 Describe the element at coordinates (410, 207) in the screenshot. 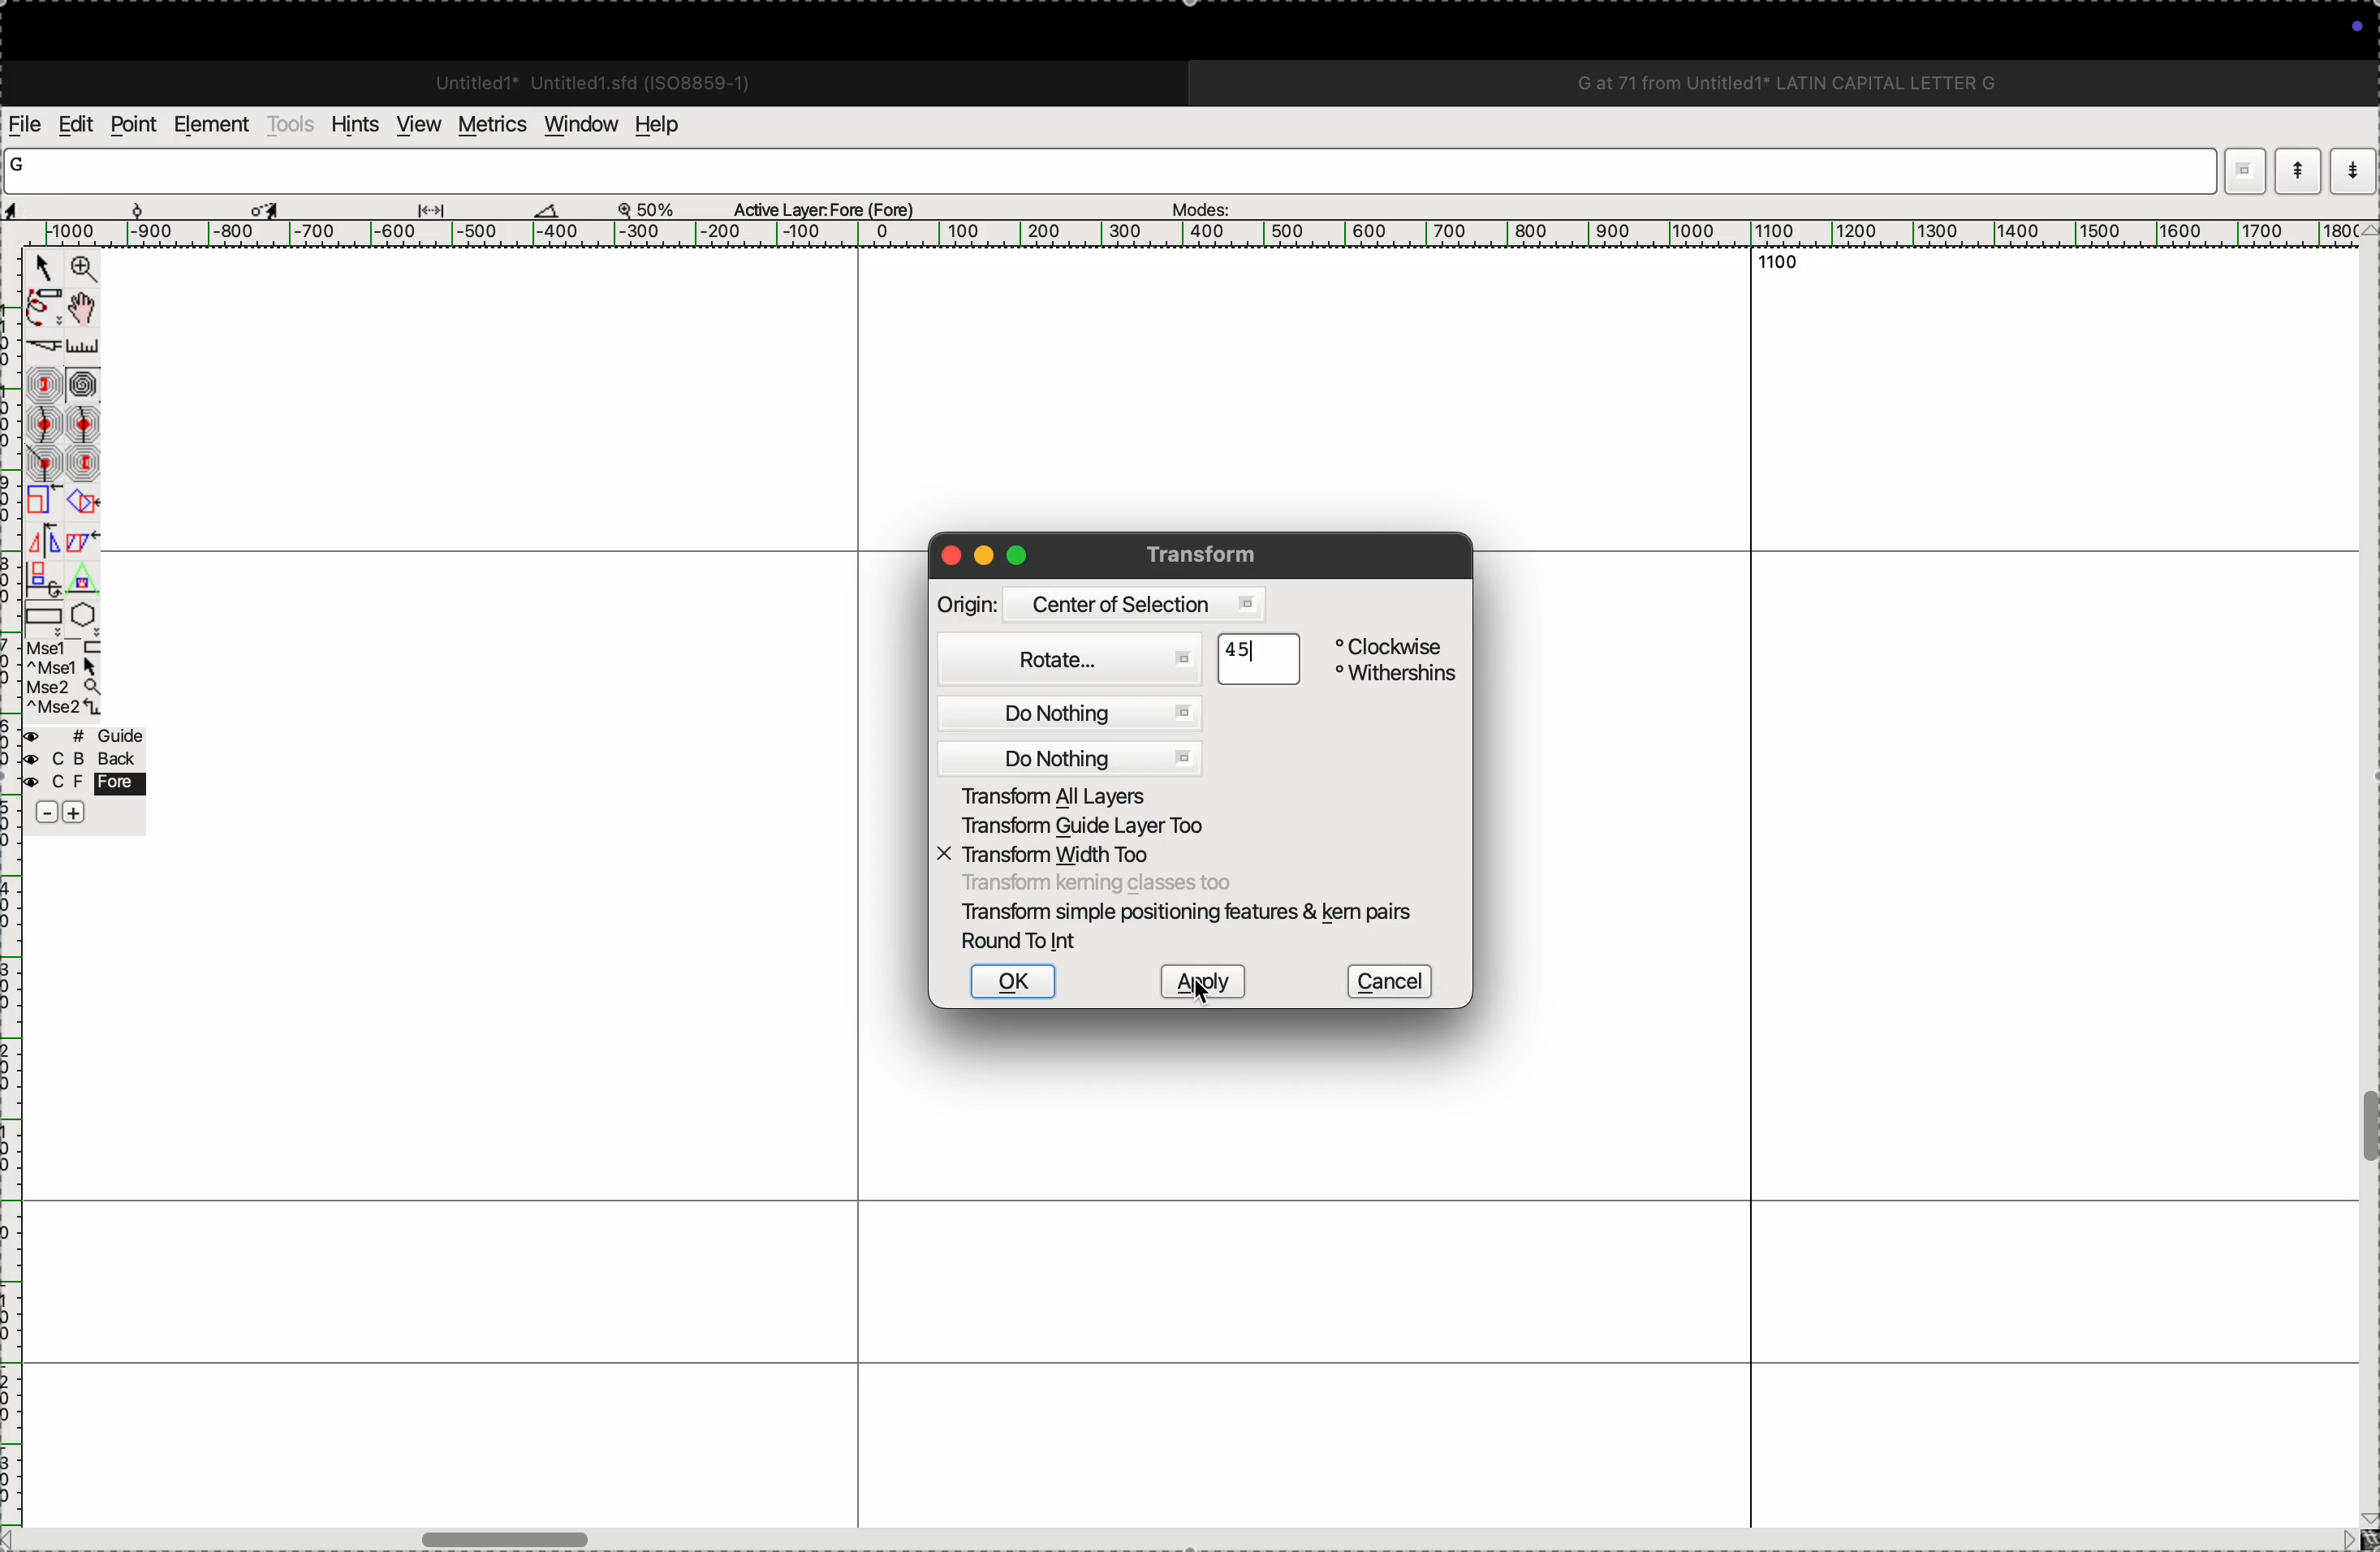

I see `measurements` at that location.